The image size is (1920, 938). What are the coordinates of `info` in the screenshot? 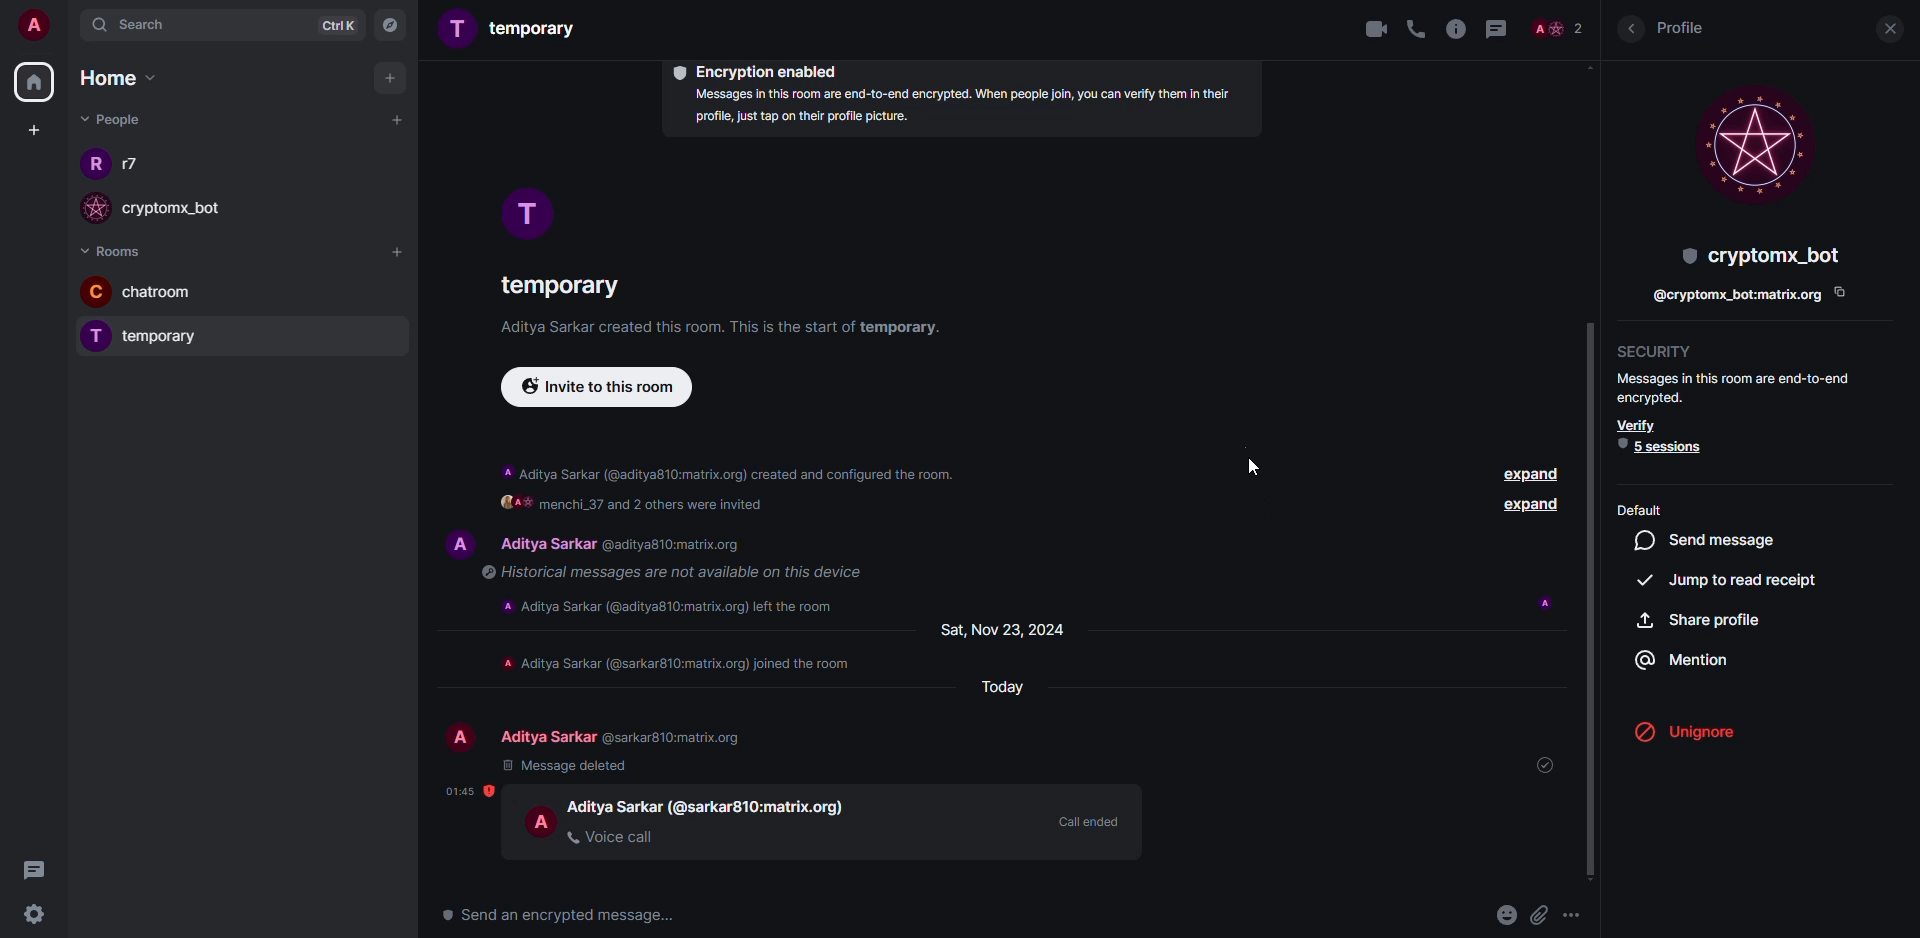 It's located at (679, 662).